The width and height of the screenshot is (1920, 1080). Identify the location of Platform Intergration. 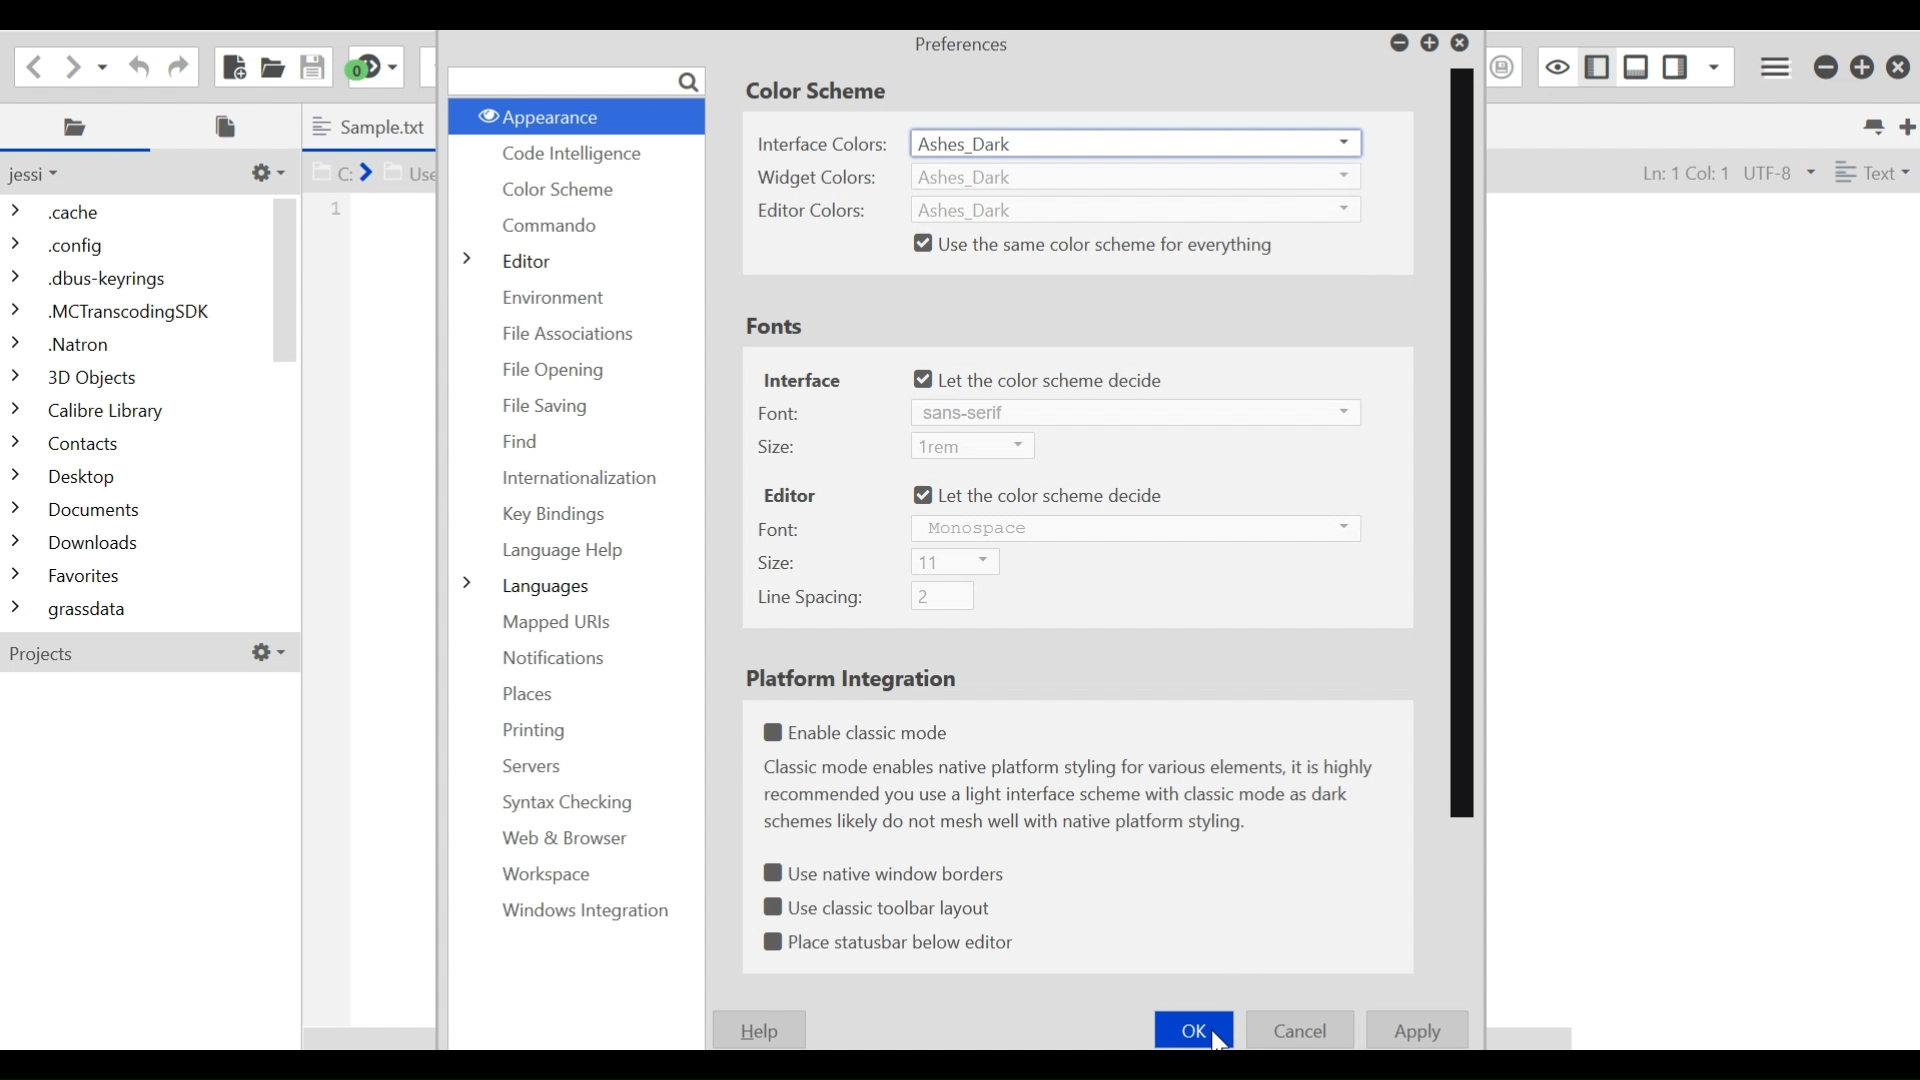
(858, 680).